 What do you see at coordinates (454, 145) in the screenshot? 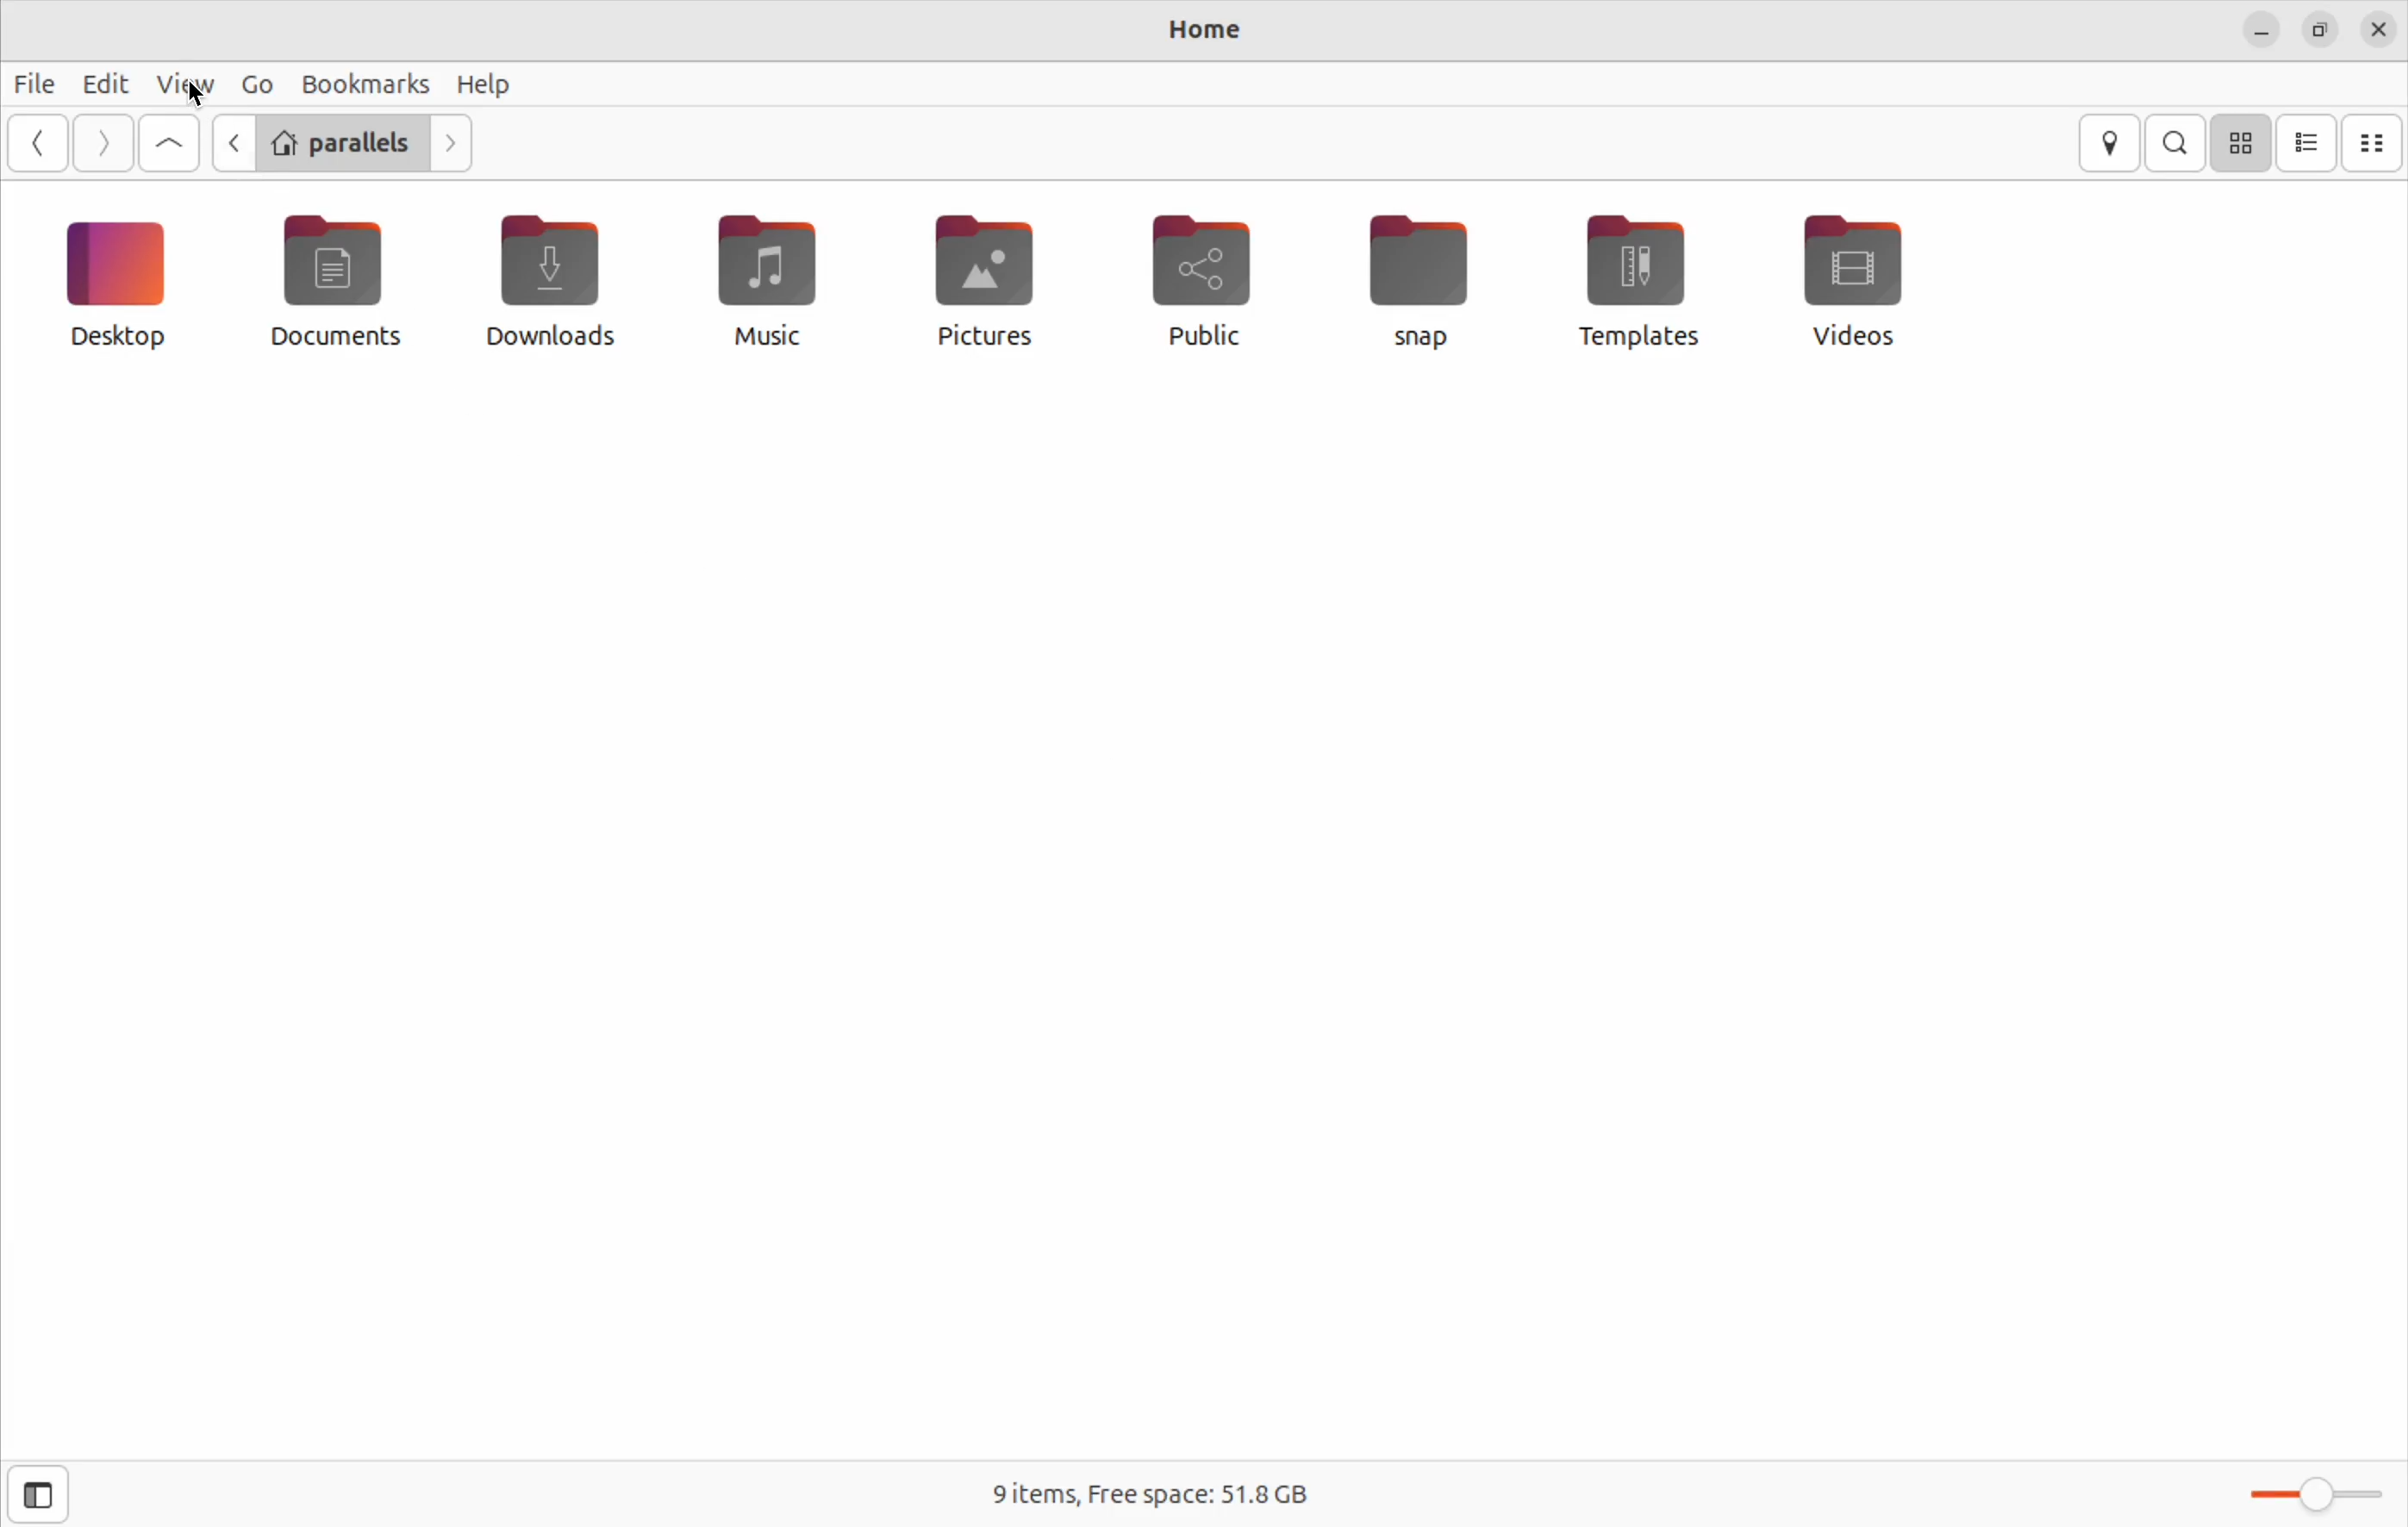
I see `Go next` at bounding box center [454, 145].